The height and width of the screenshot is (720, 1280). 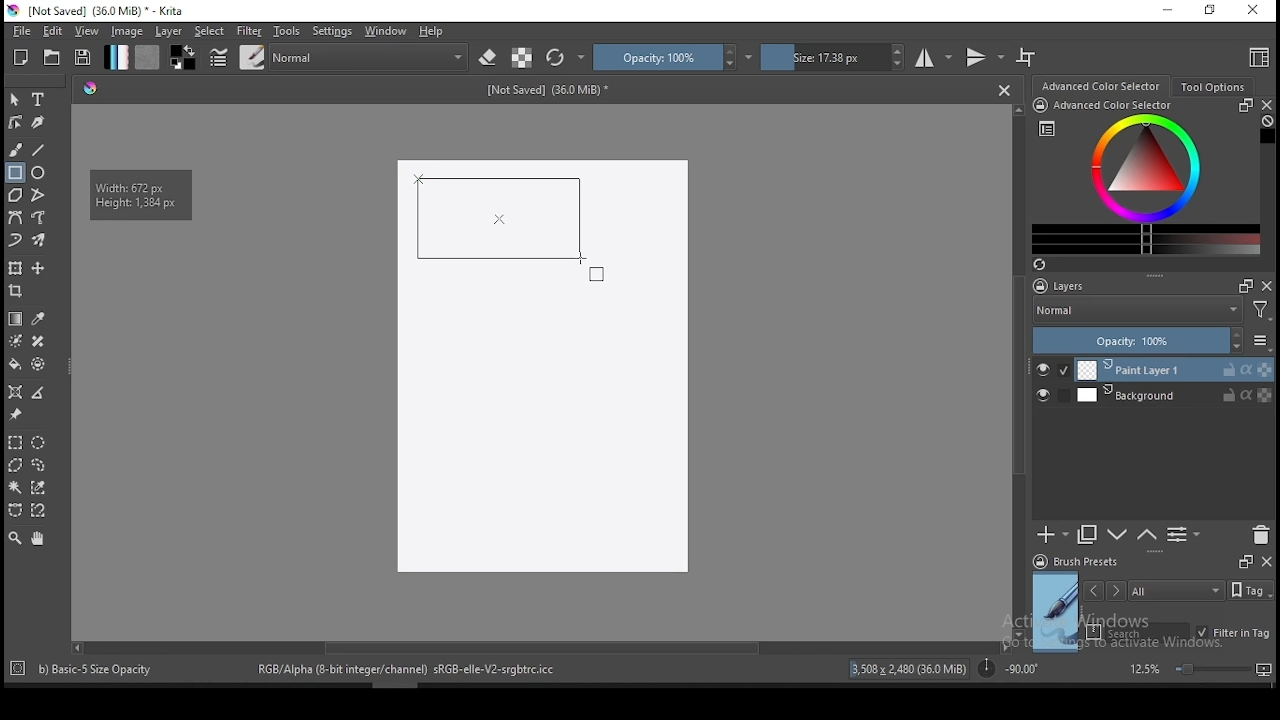 What do you see at coordinates (14, 195) in the screenshot?
I see `polygon tool` at bounding box center [14, 195].